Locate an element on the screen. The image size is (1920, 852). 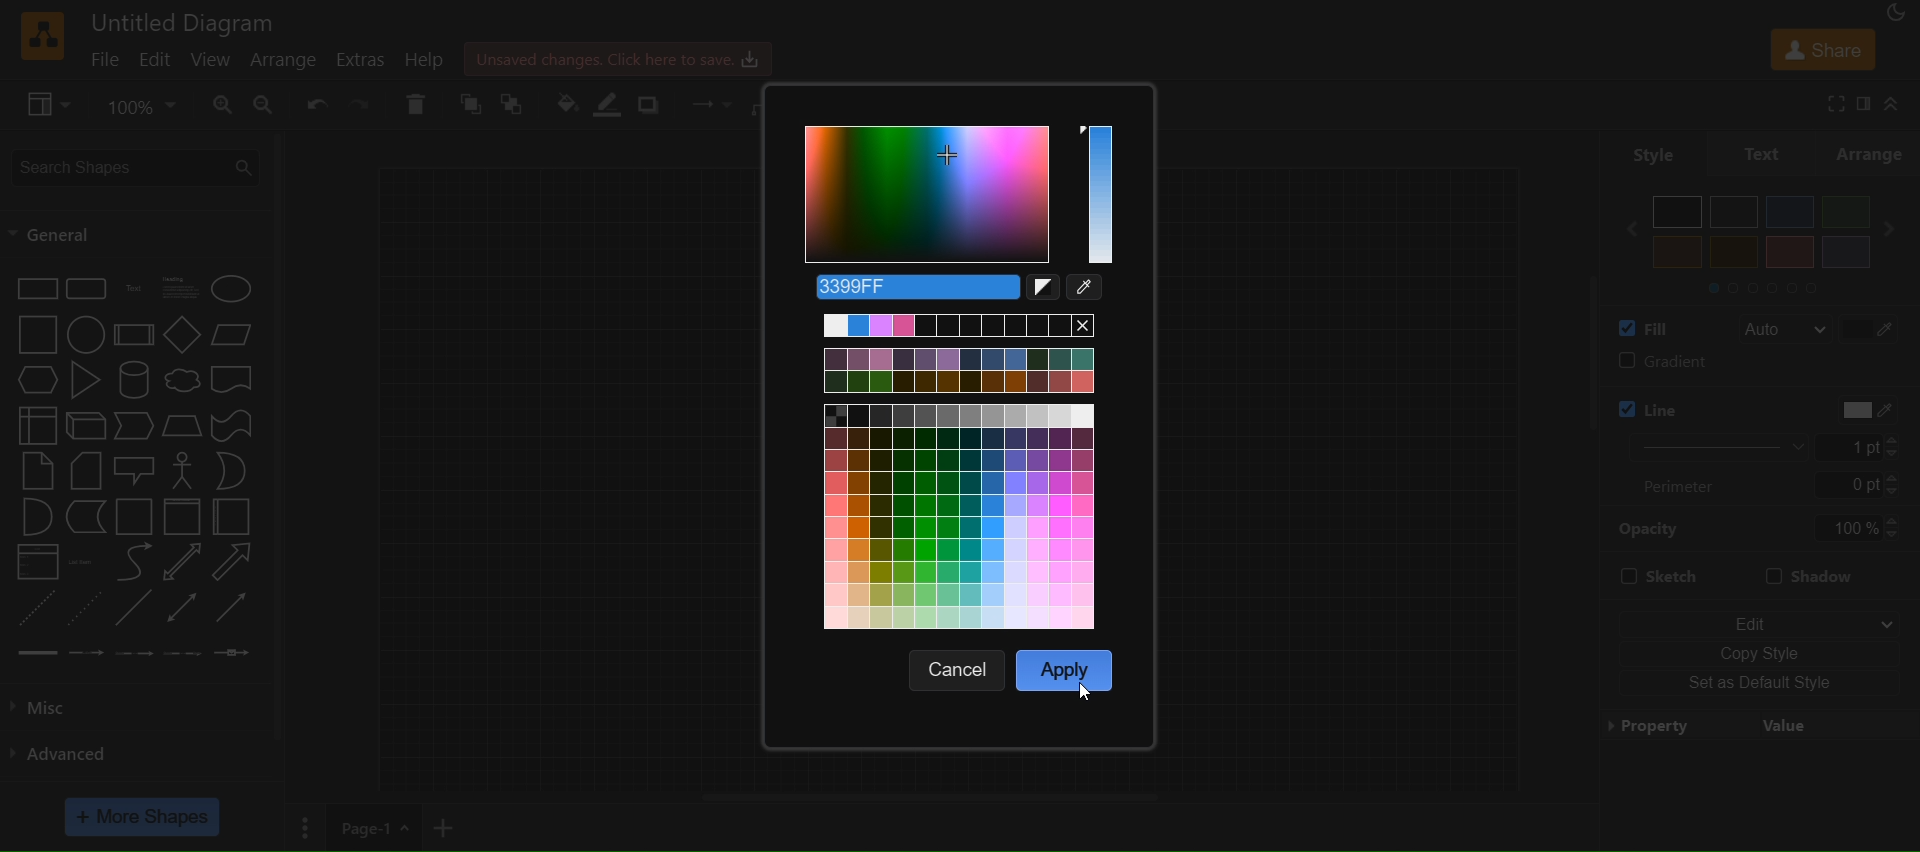
color is located at coordinates (1089, 290).